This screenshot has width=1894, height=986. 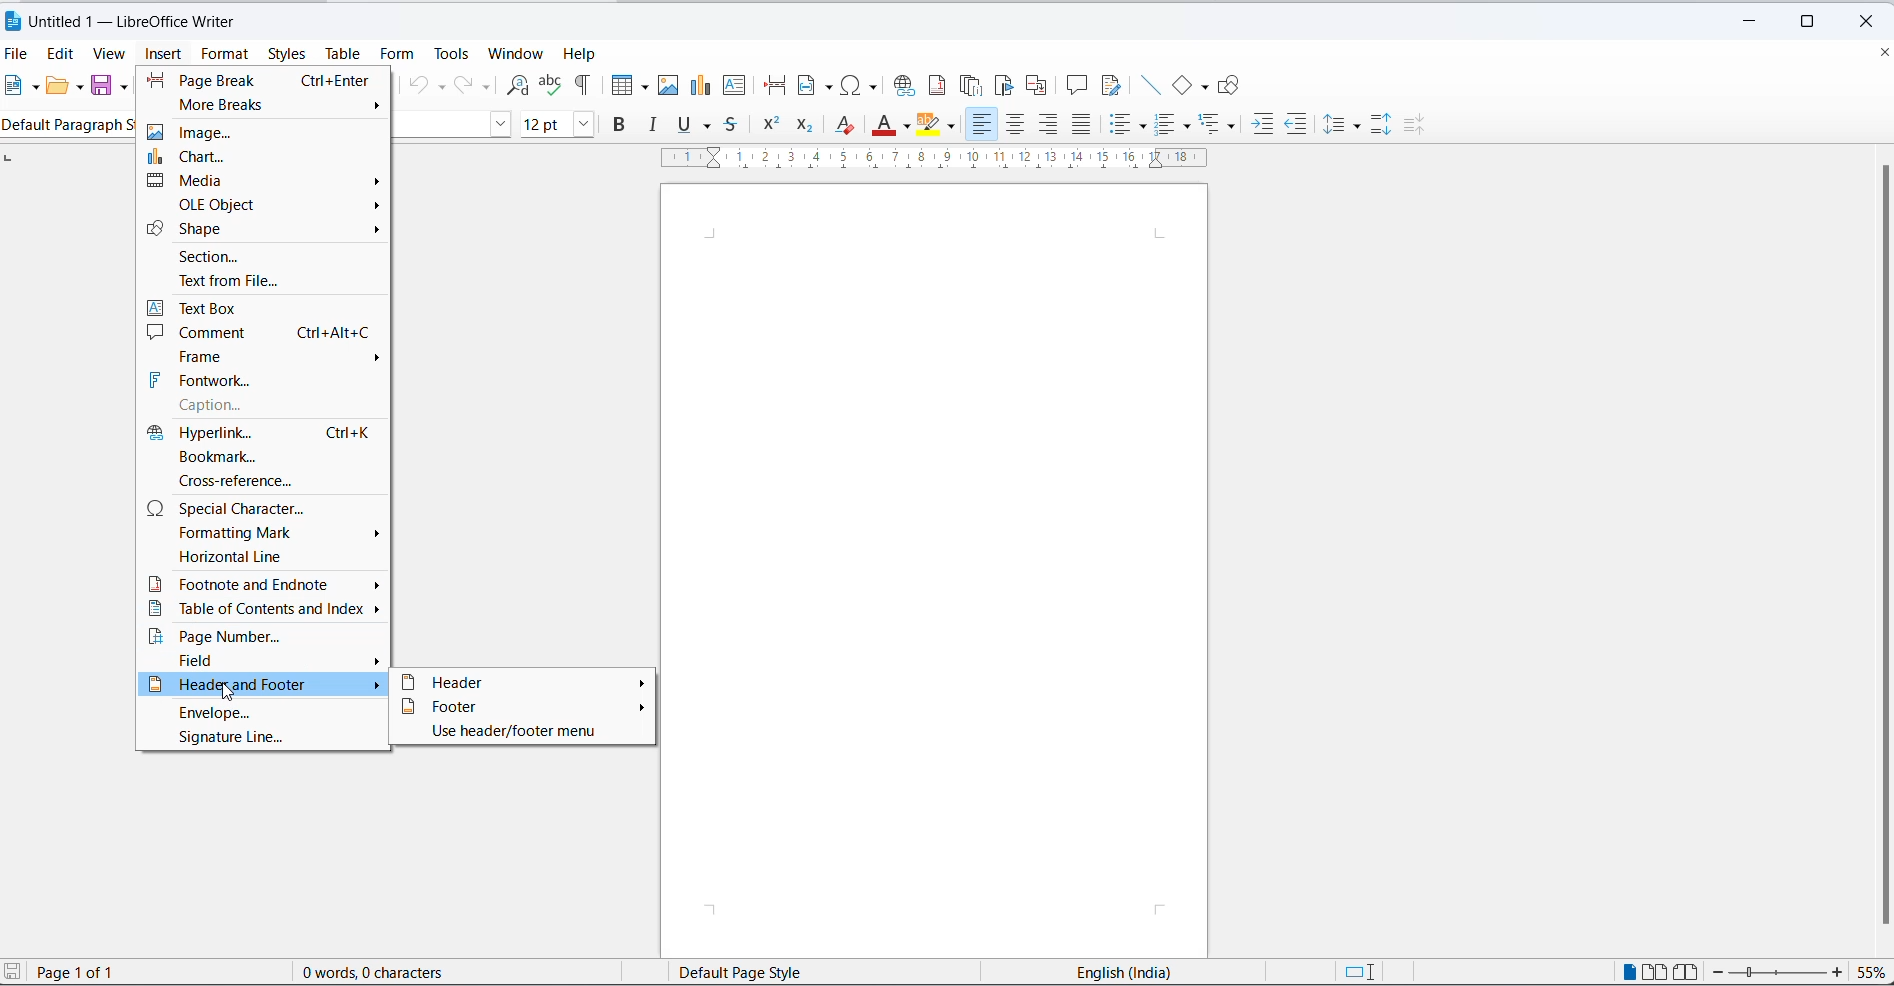 What do you see at coordinates (265, 609) in the screenshot?
I see `table of contents and index` at bounding box center [265, 609].